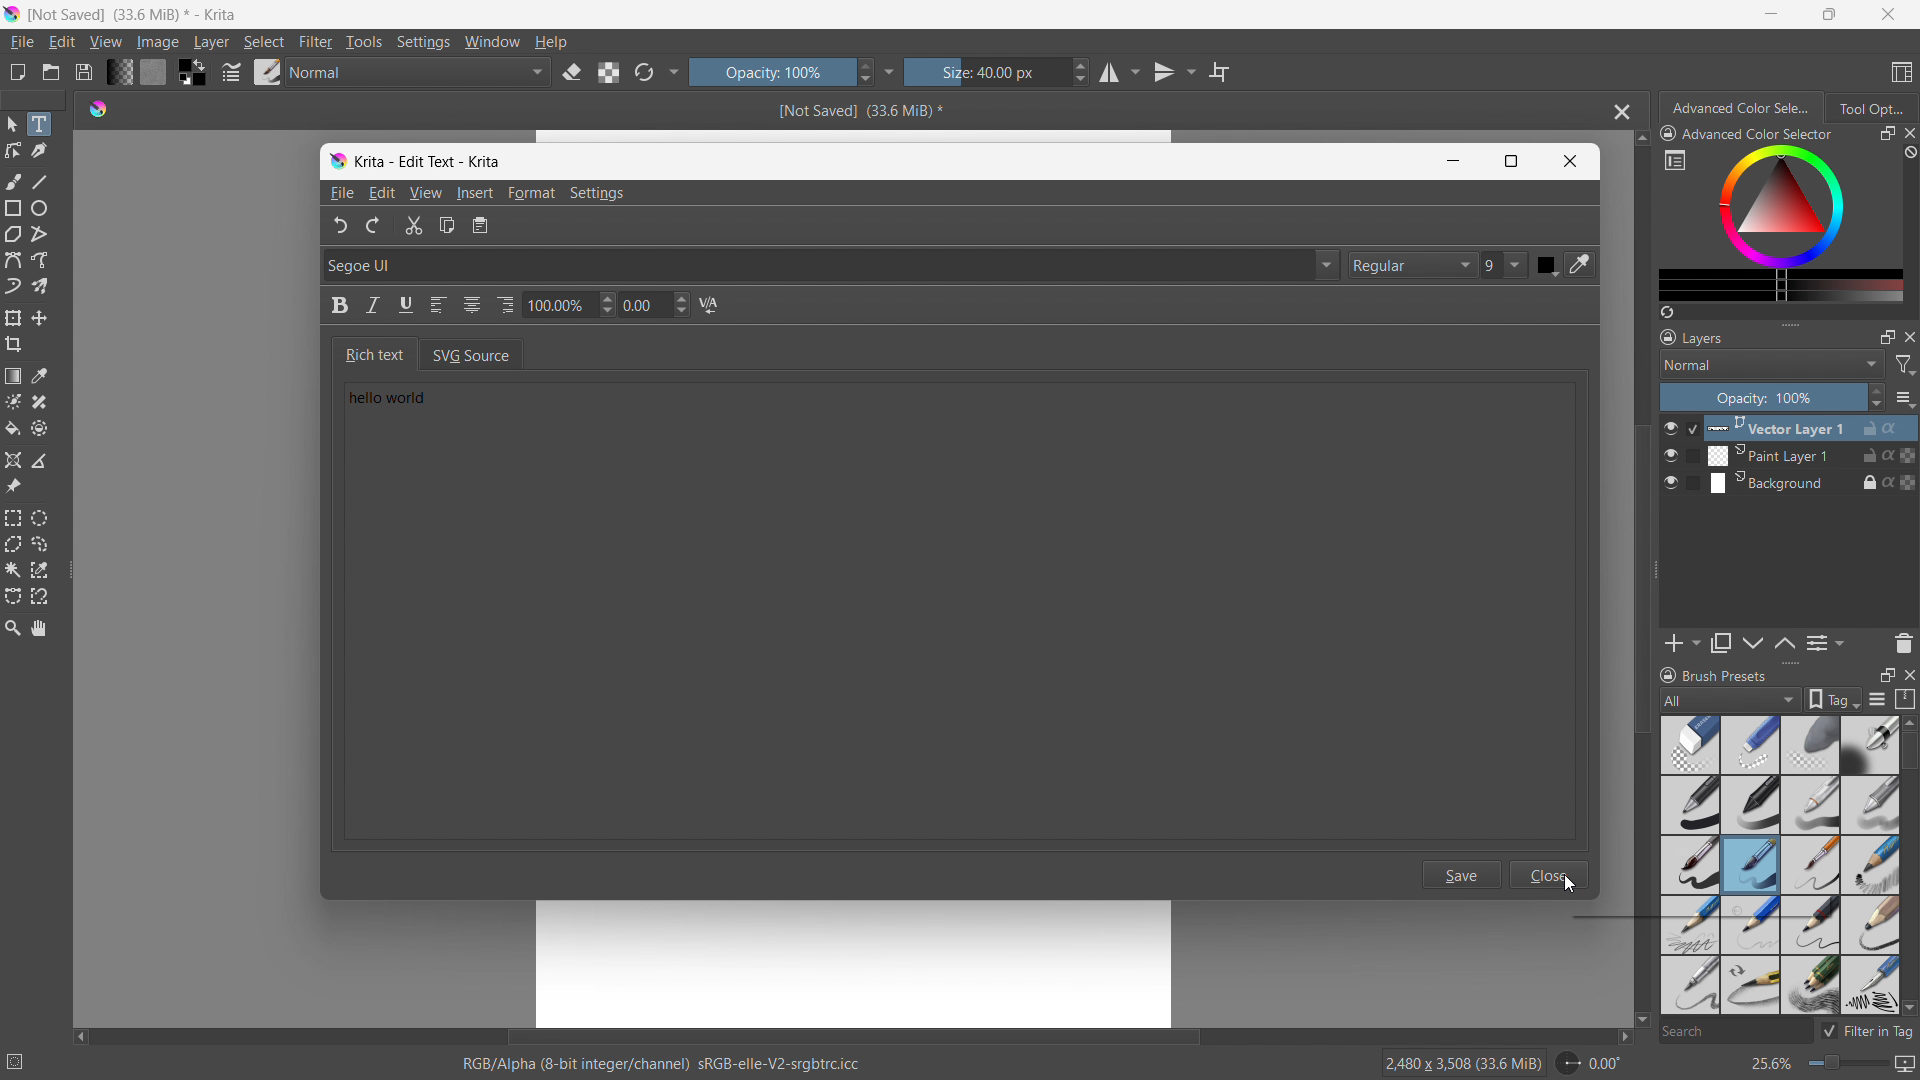 This screenshot has height=1080, width=1920. Describe the element at coordinates (854, 109) in the screenshot. I see `Not saved(33.5 Mib` at that location.